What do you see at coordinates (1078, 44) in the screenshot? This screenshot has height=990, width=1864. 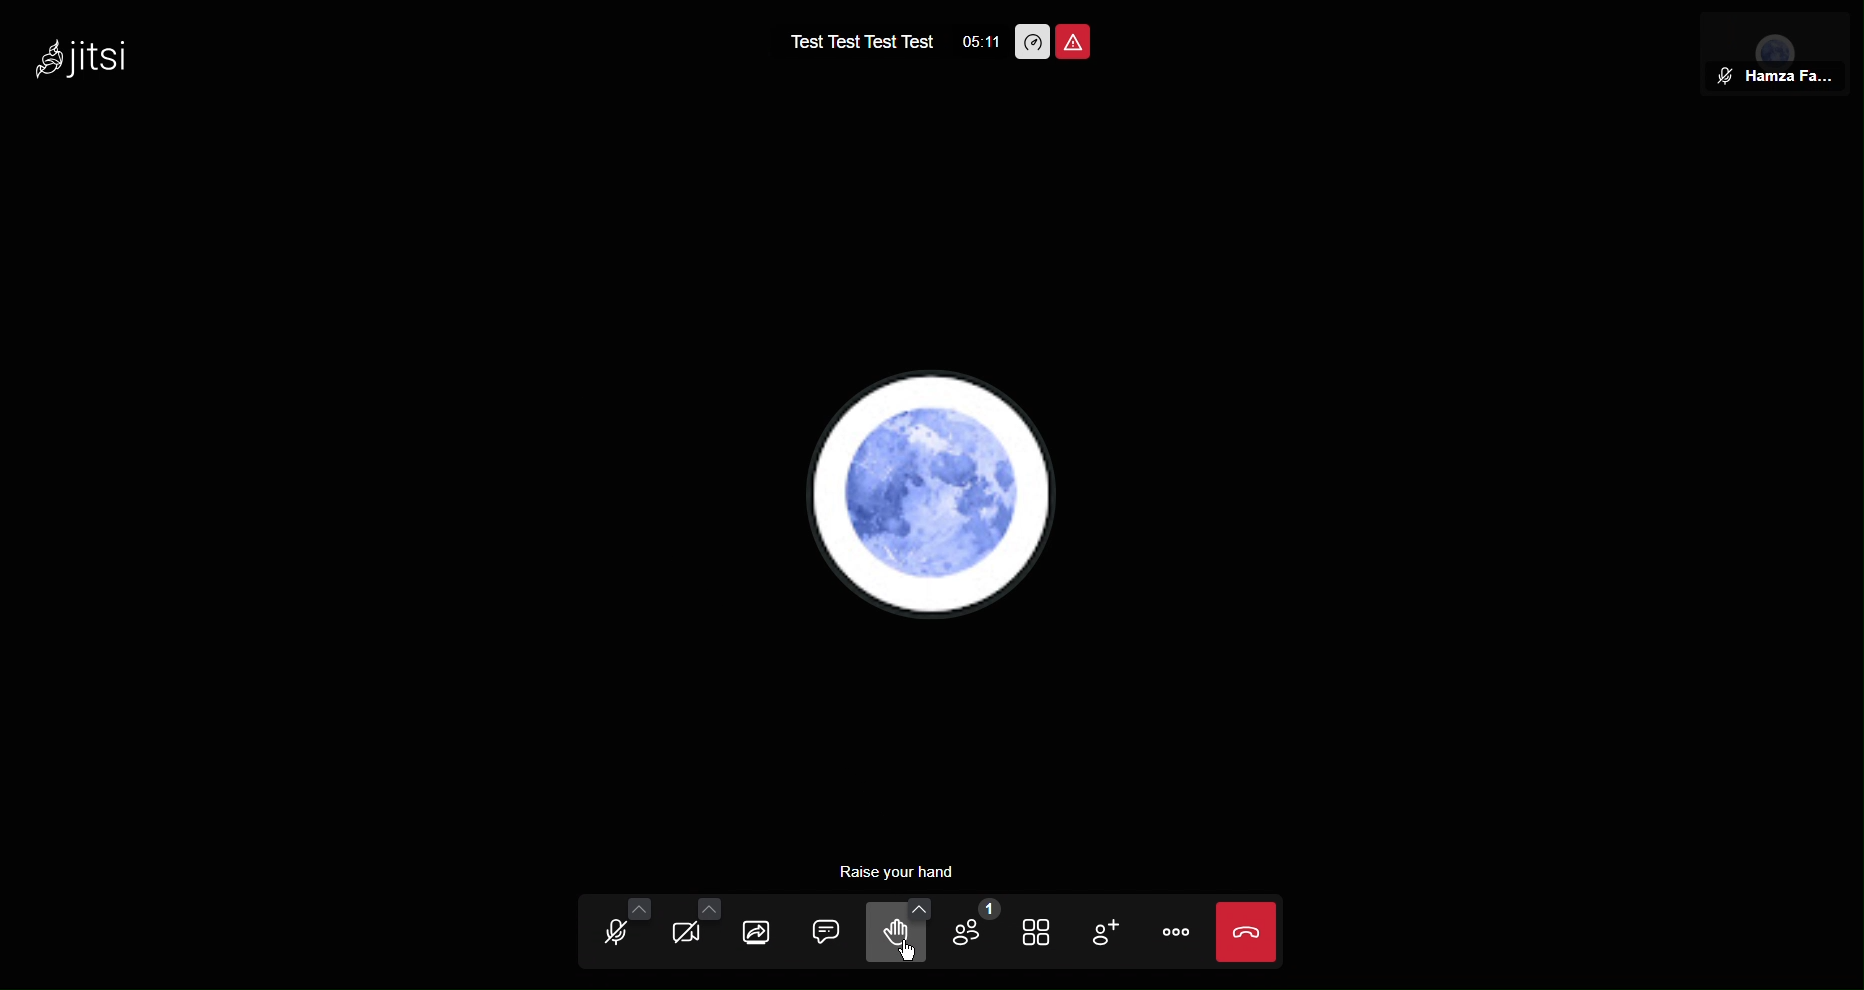 I see `Unsafe Meeting` at bounding box center [1078, 44].